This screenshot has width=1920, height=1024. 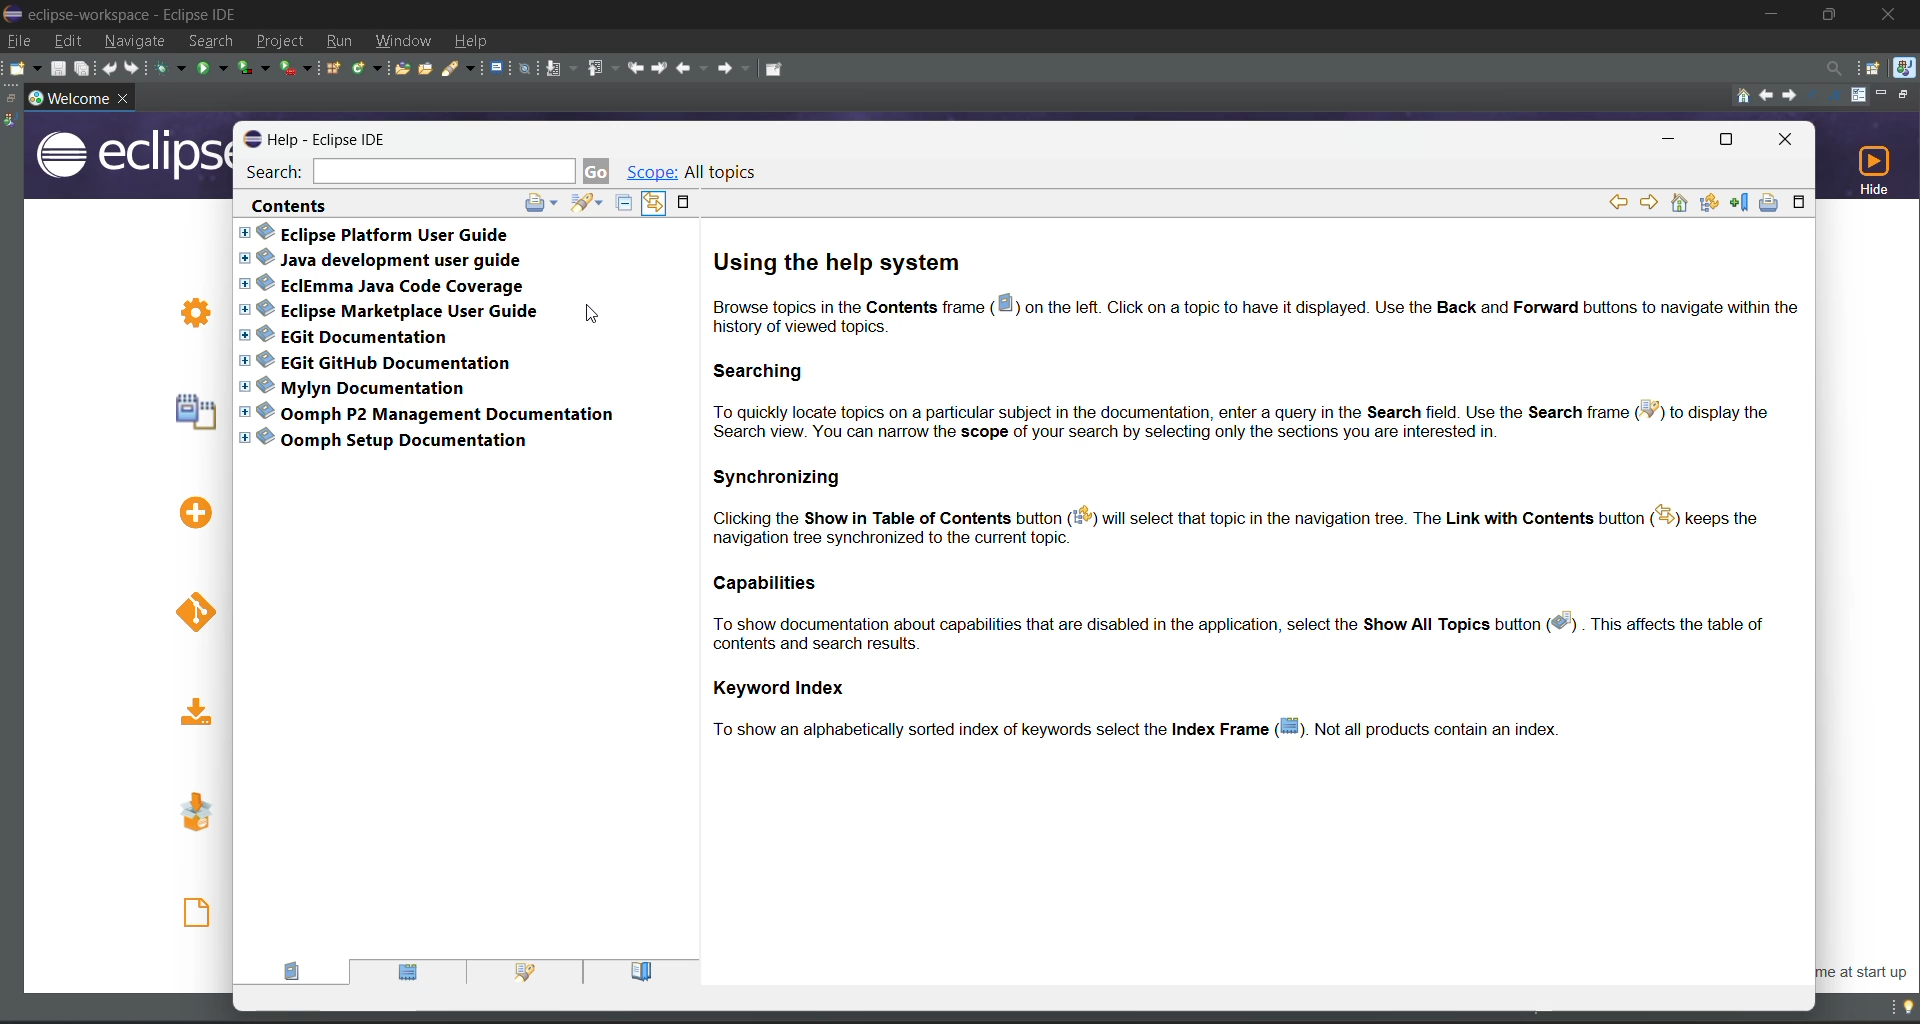 I want to click on access commands and other items, so click(x=1837, y=69).